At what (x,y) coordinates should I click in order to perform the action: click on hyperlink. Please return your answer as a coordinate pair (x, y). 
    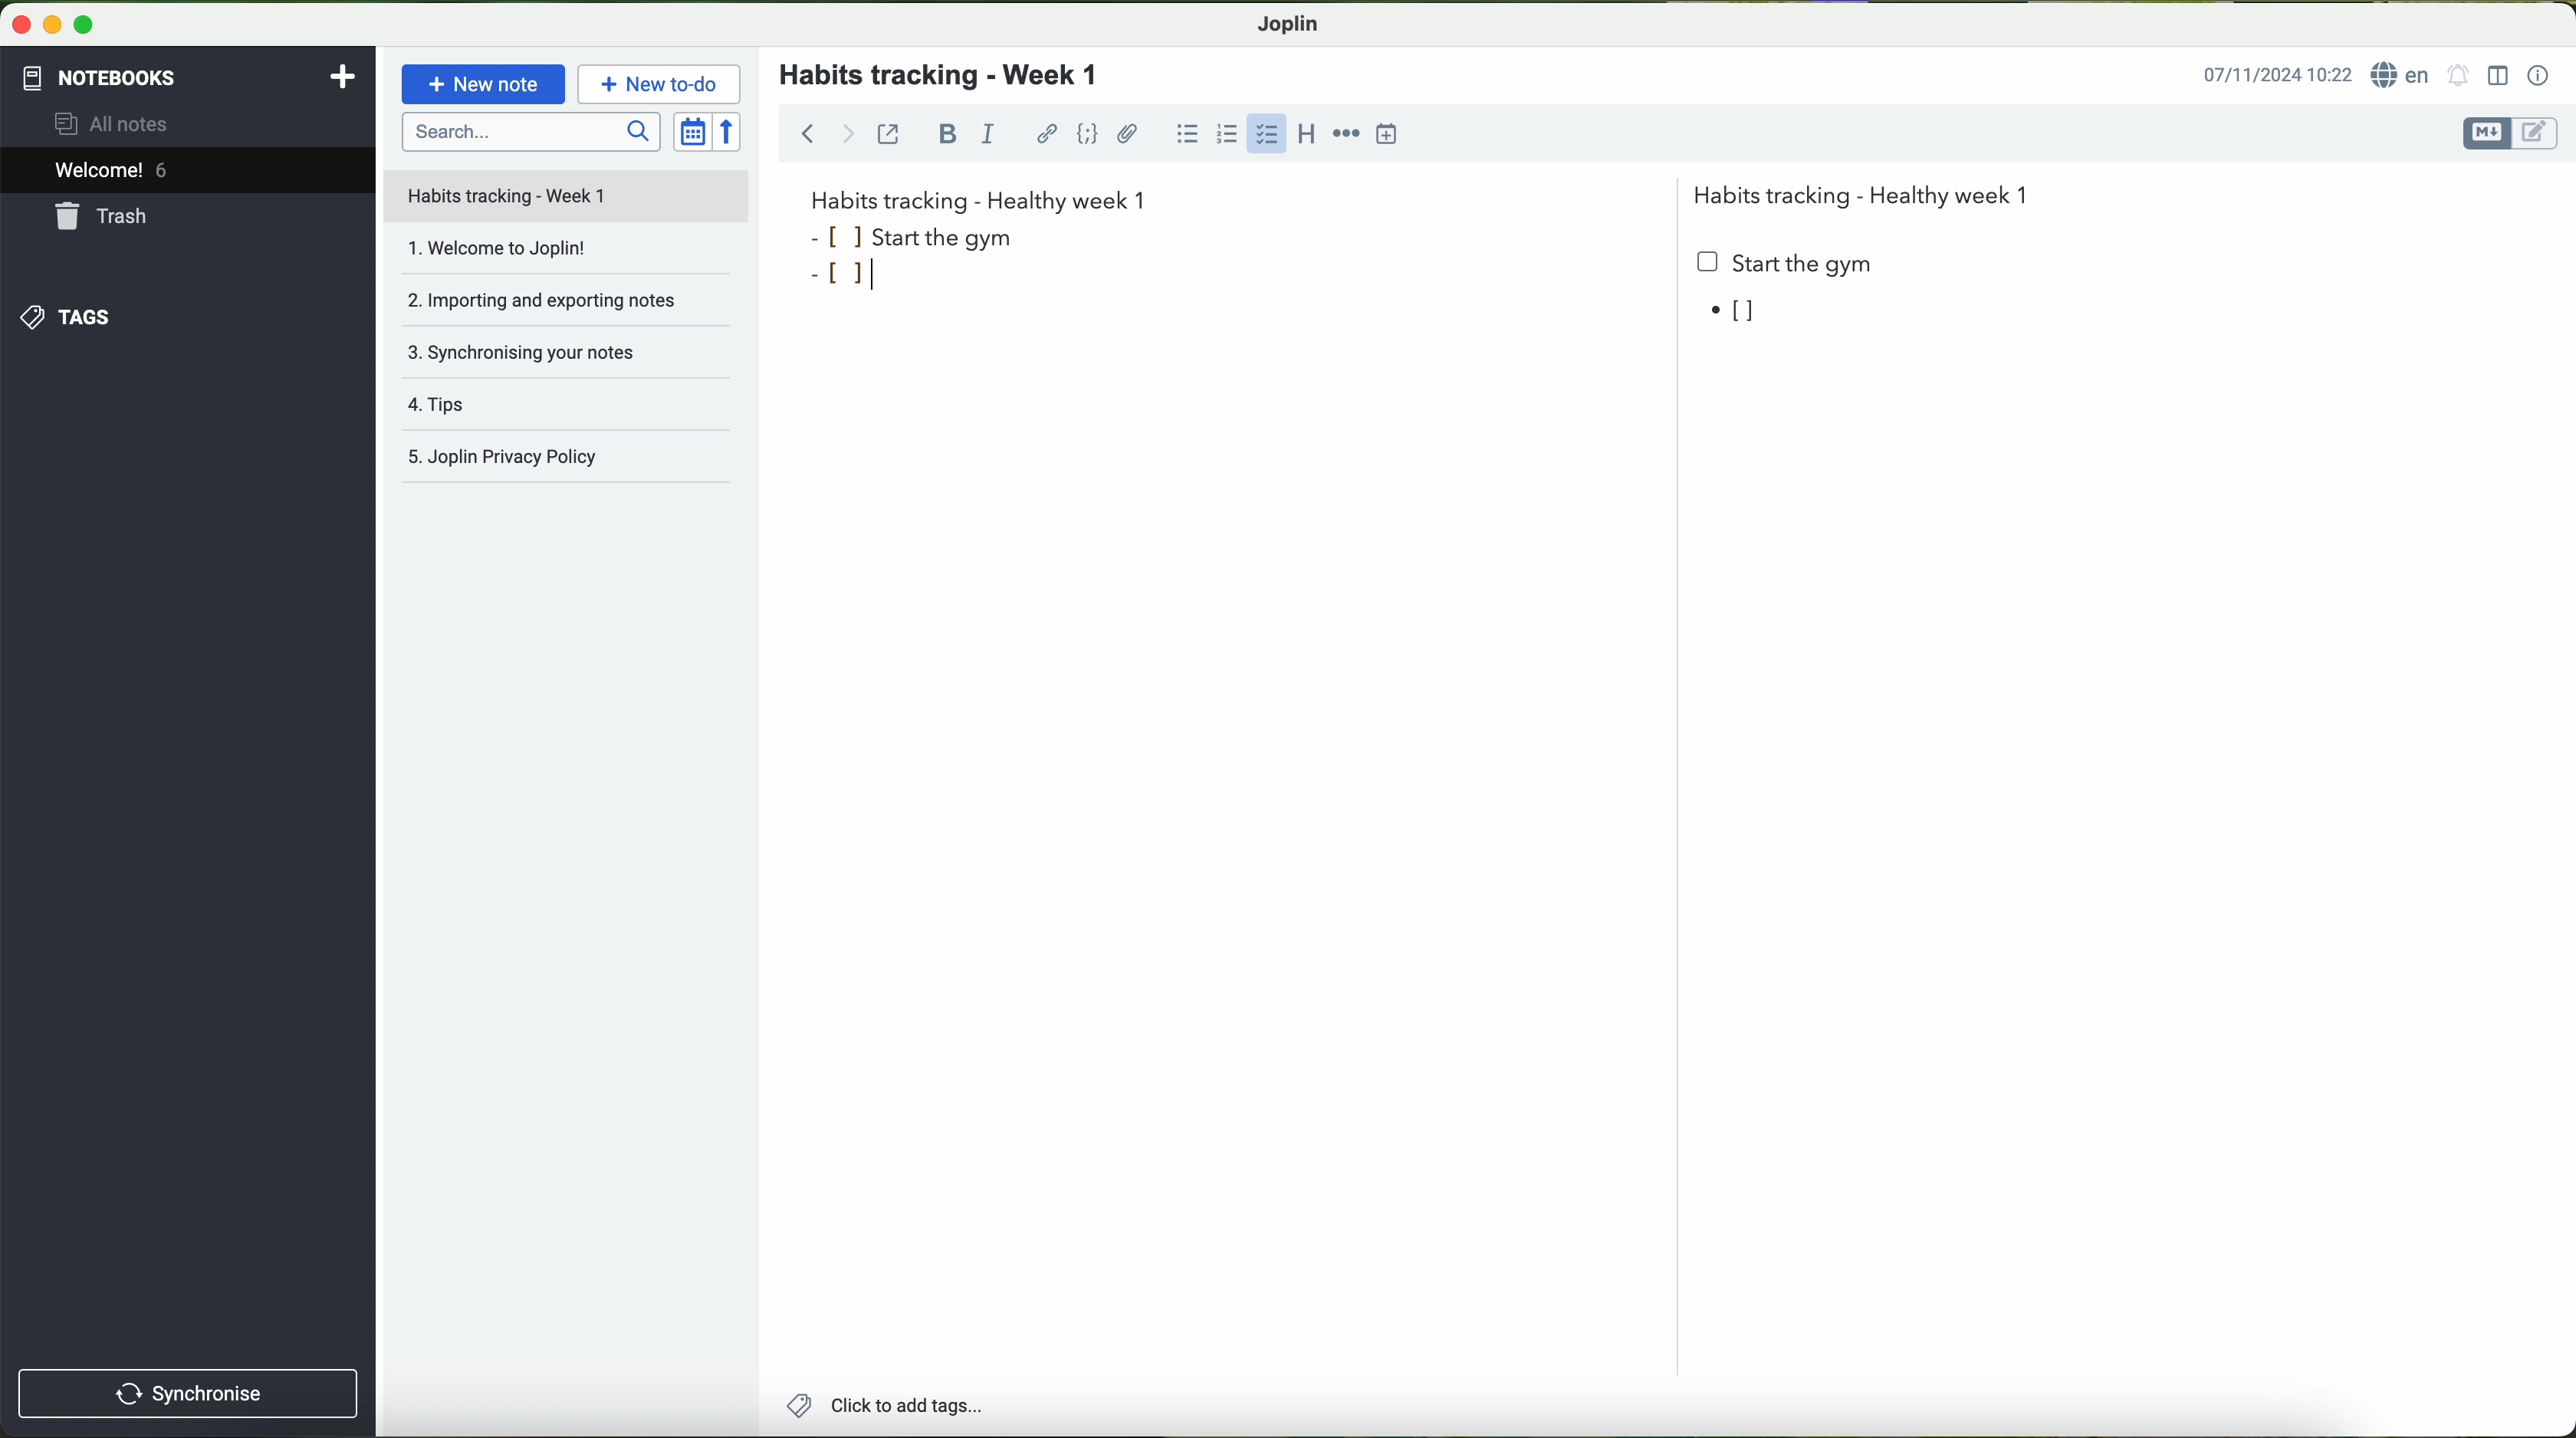
    Looking at the image, I should click on (1047, 134).